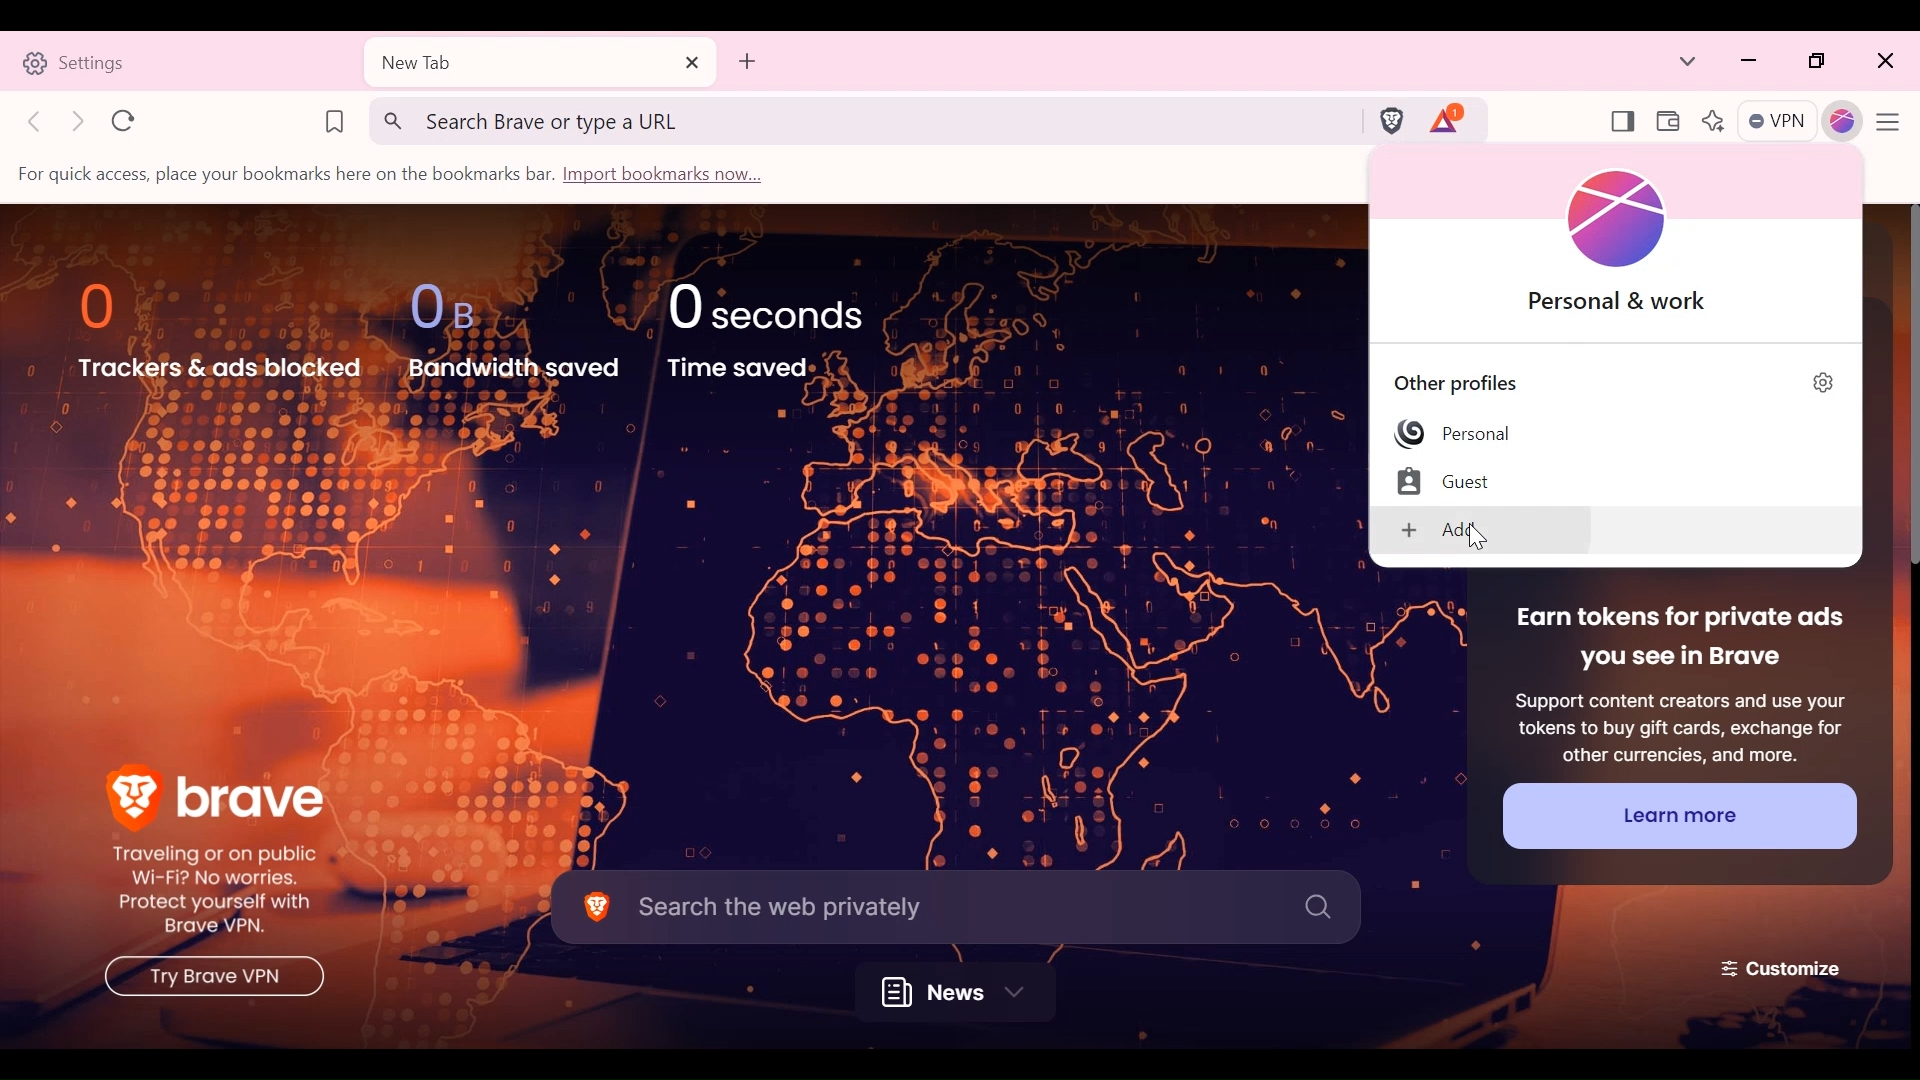 This screenshot has height=1080, width=1920. What do you see at coordinates (1750, 62) in the screenshot?
I see `Minimize` at bounding box center [1750, 62].